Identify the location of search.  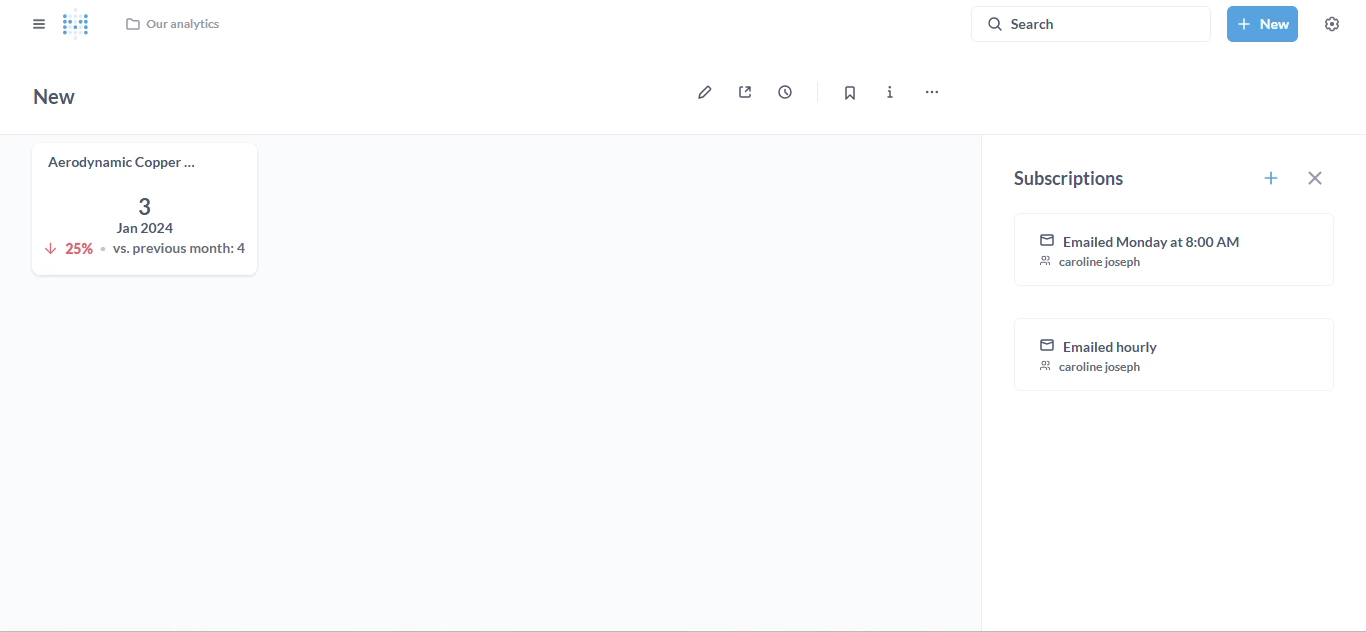
(1091, 23).